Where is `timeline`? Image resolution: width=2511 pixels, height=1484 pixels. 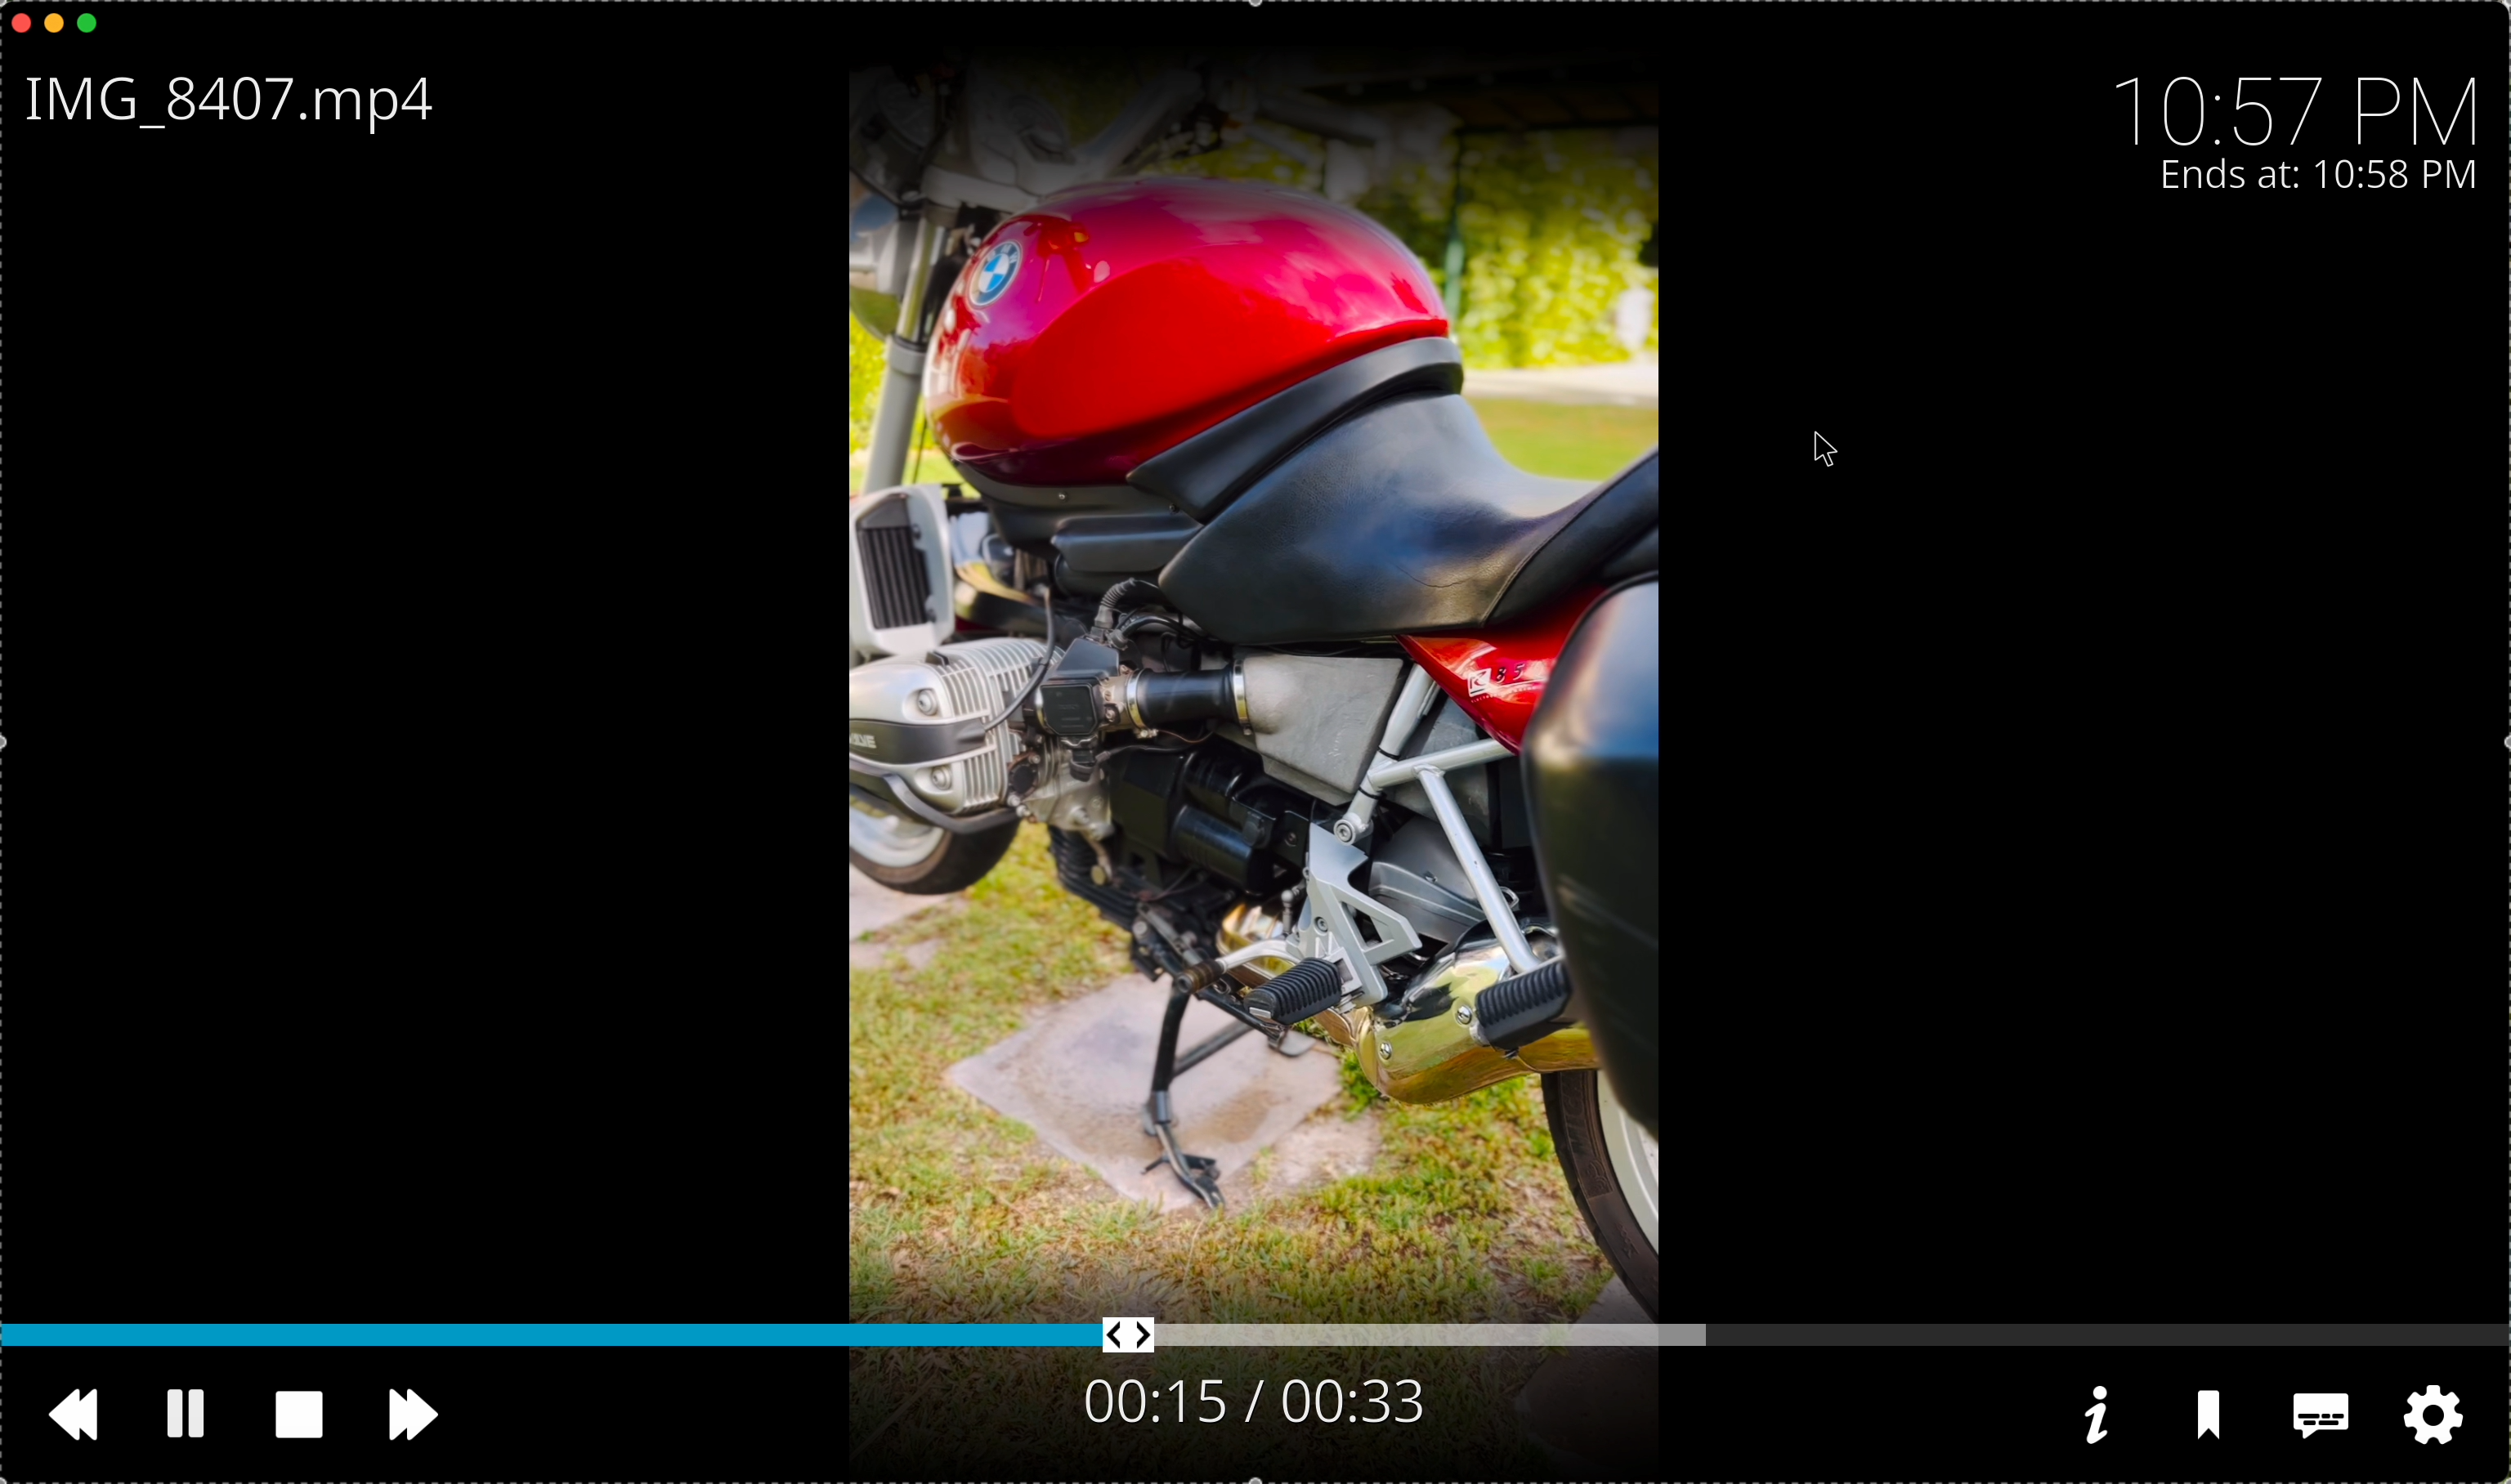 timeline is located at coordinates (1256, 1336).